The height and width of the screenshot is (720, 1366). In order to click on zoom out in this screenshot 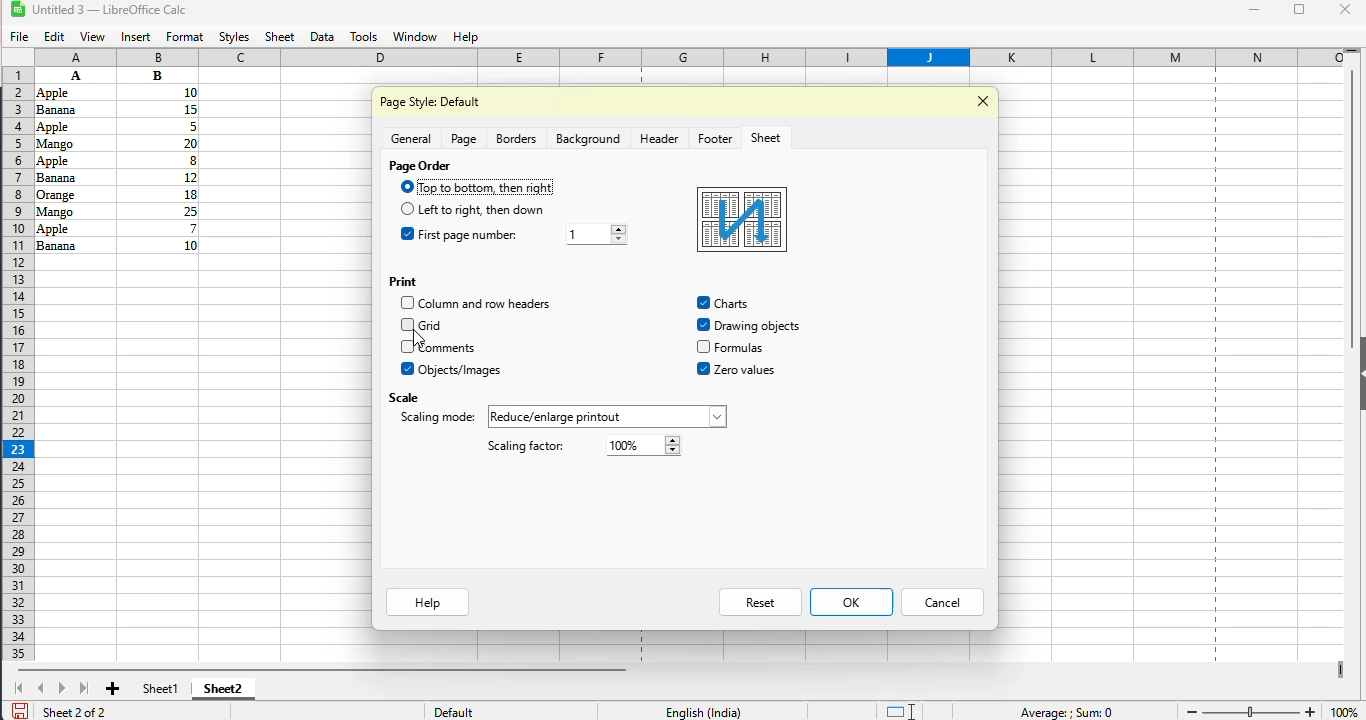, I will do `click(1190, 712)`.